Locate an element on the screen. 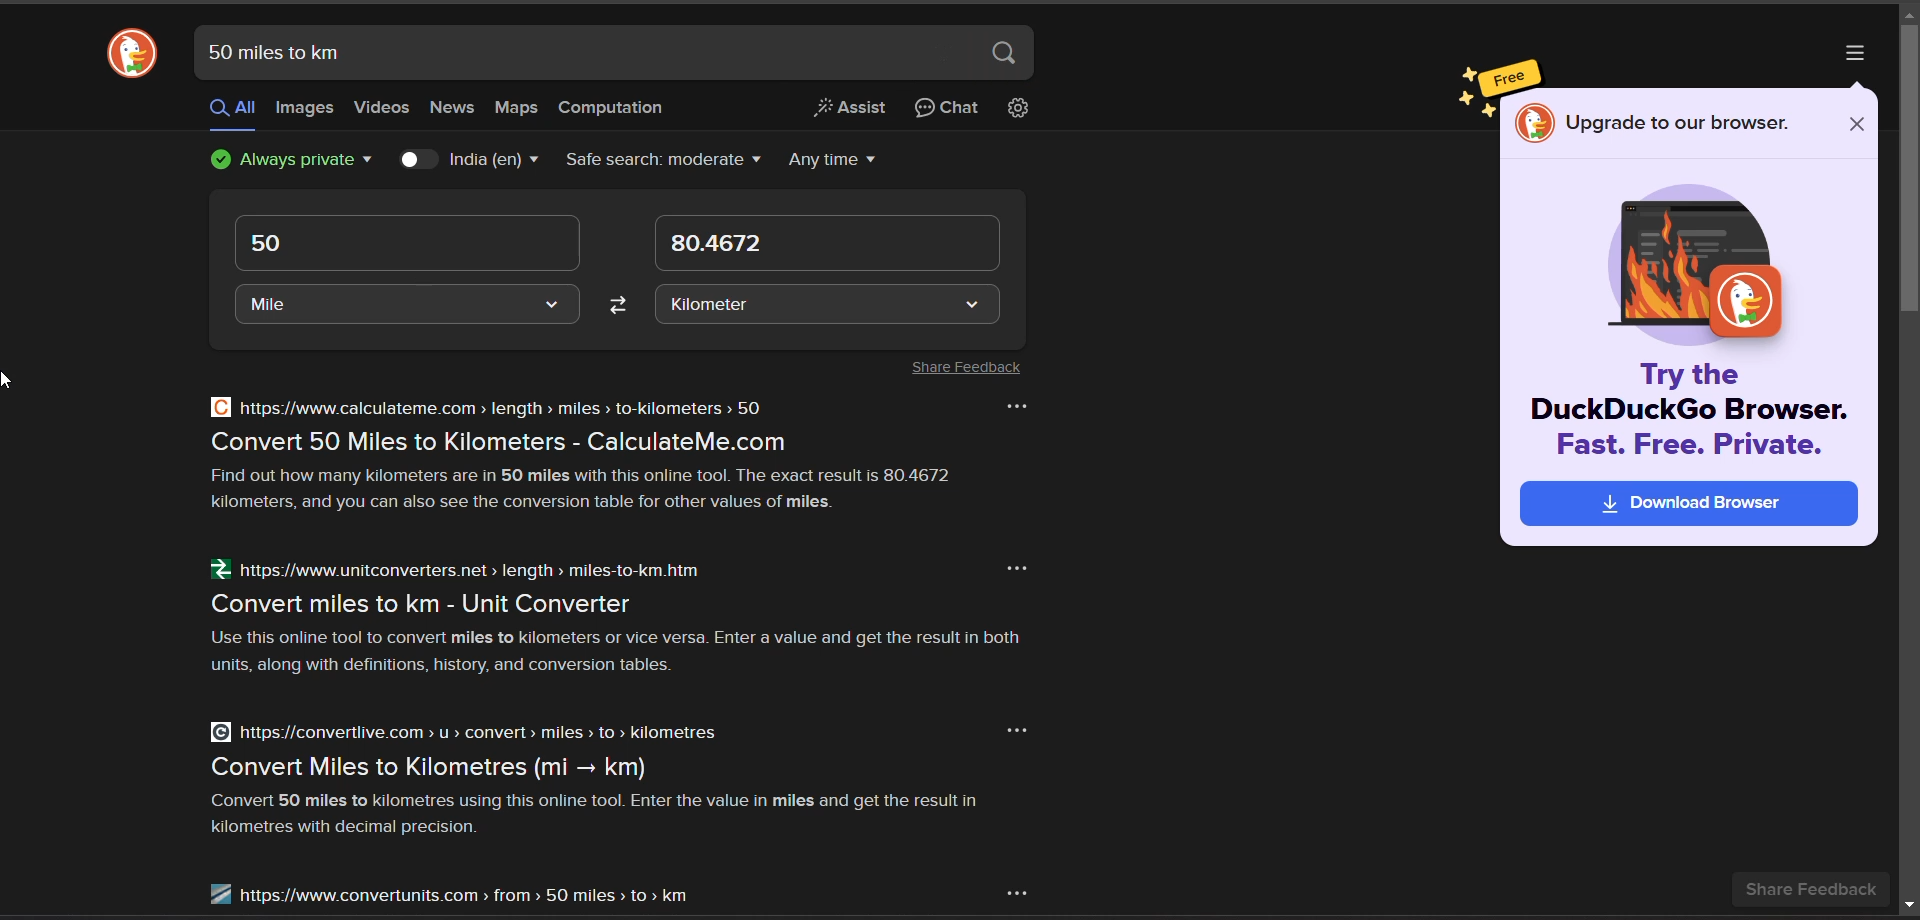 This screenshot has width=1920, height=920. https//convertlive.com > u > convert > miles > to > kilometres is located at coordinates (461, 732).